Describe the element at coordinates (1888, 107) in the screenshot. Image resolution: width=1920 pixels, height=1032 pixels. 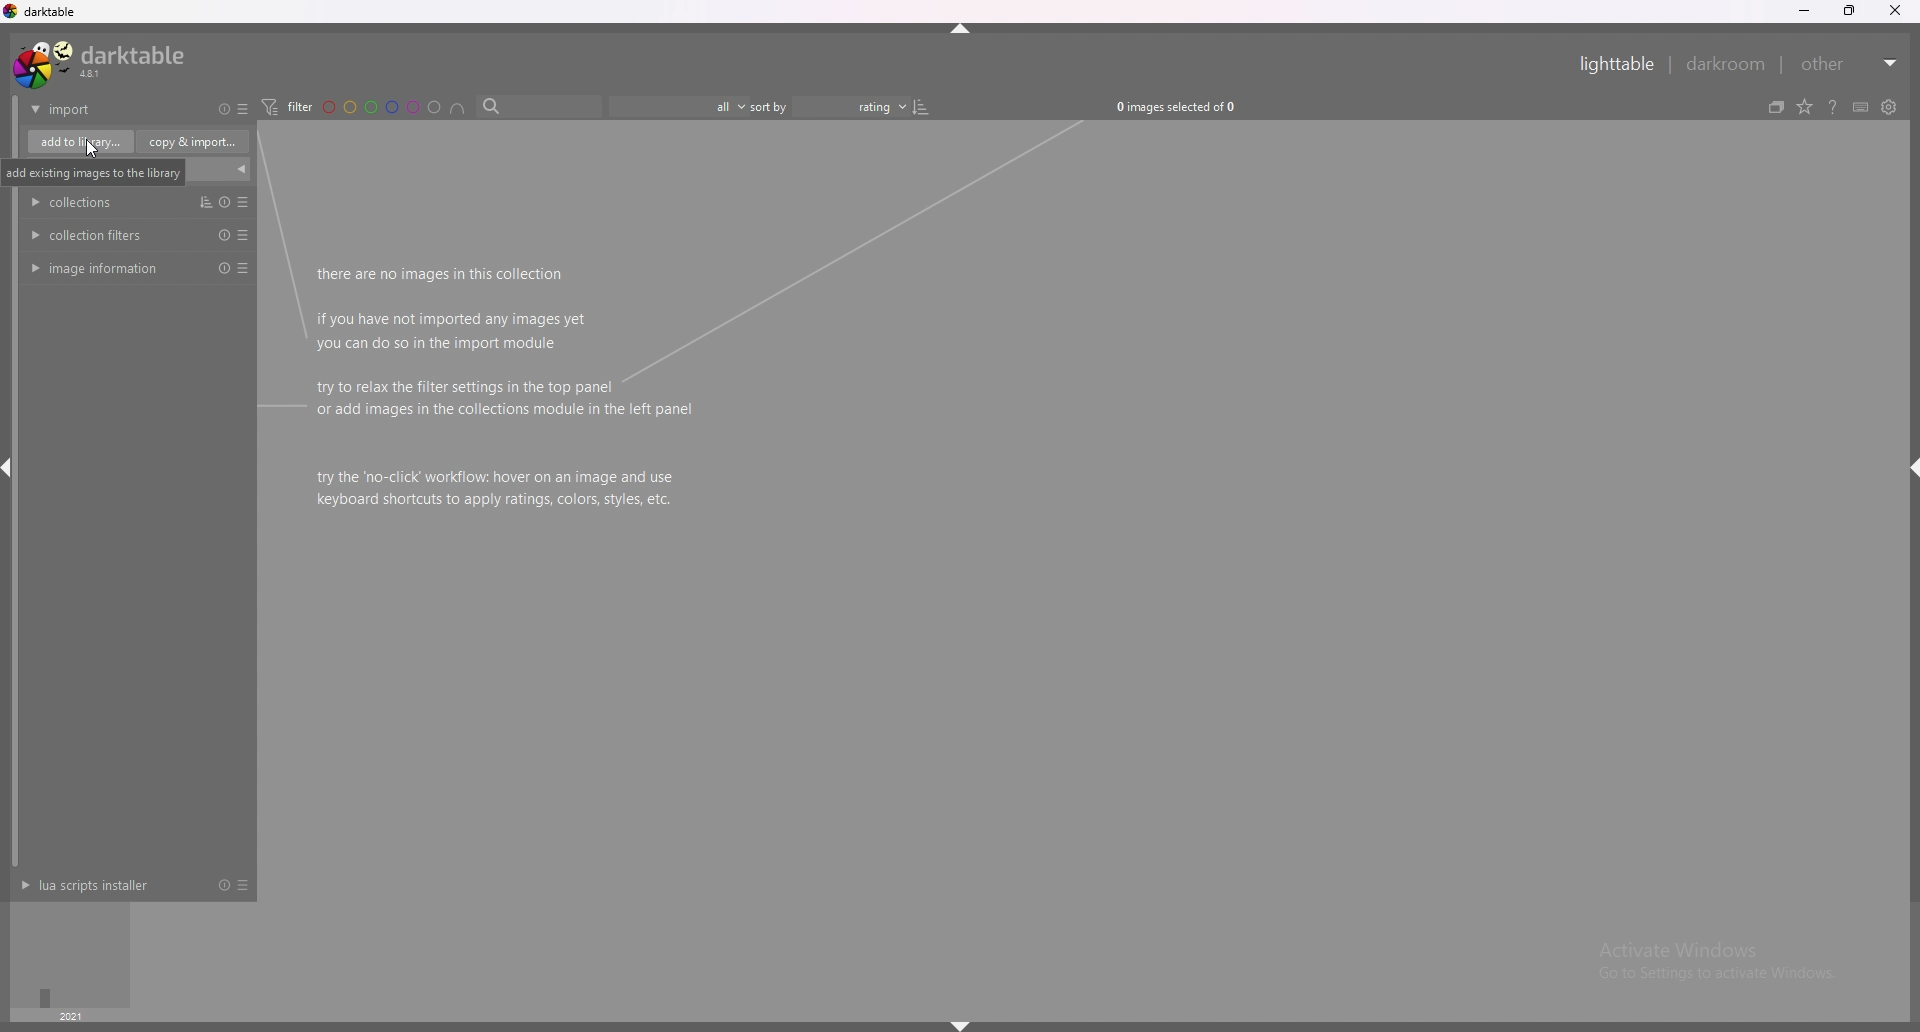
I see `show global preferences` at that location.